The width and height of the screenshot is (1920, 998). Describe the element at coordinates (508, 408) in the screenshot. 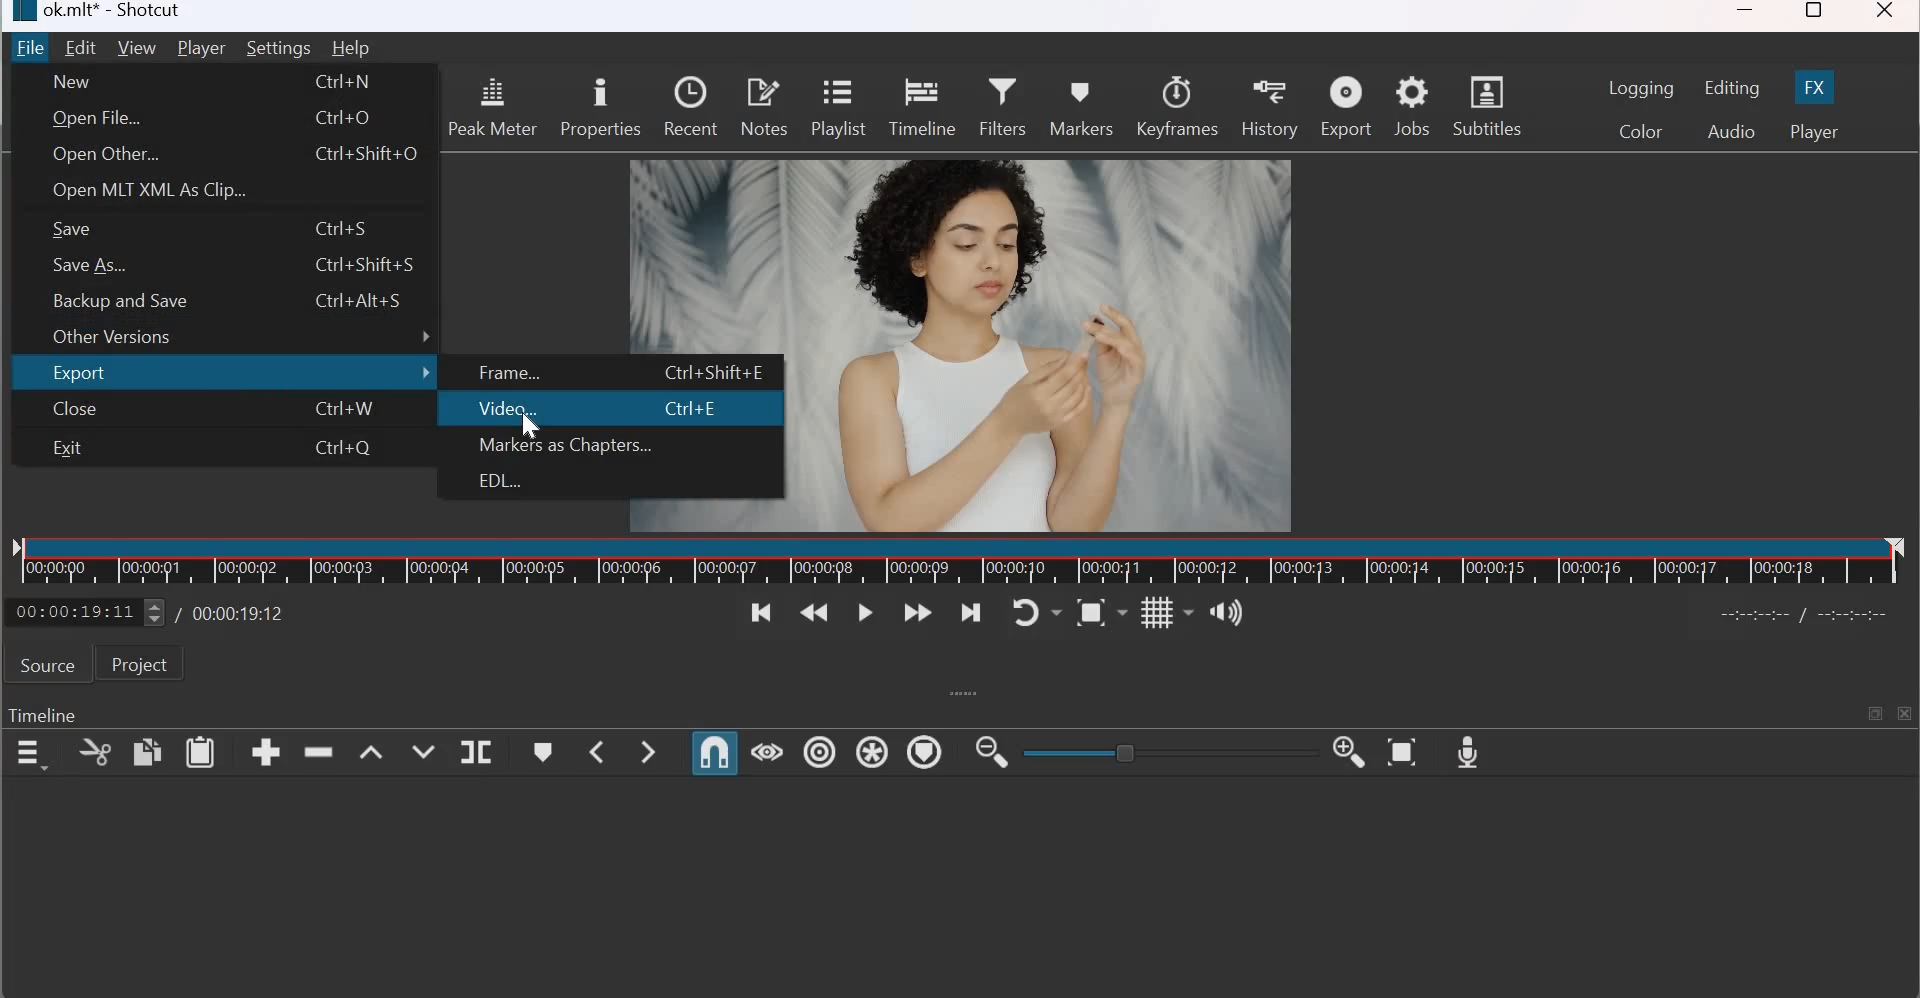

I see `Video` at that location.